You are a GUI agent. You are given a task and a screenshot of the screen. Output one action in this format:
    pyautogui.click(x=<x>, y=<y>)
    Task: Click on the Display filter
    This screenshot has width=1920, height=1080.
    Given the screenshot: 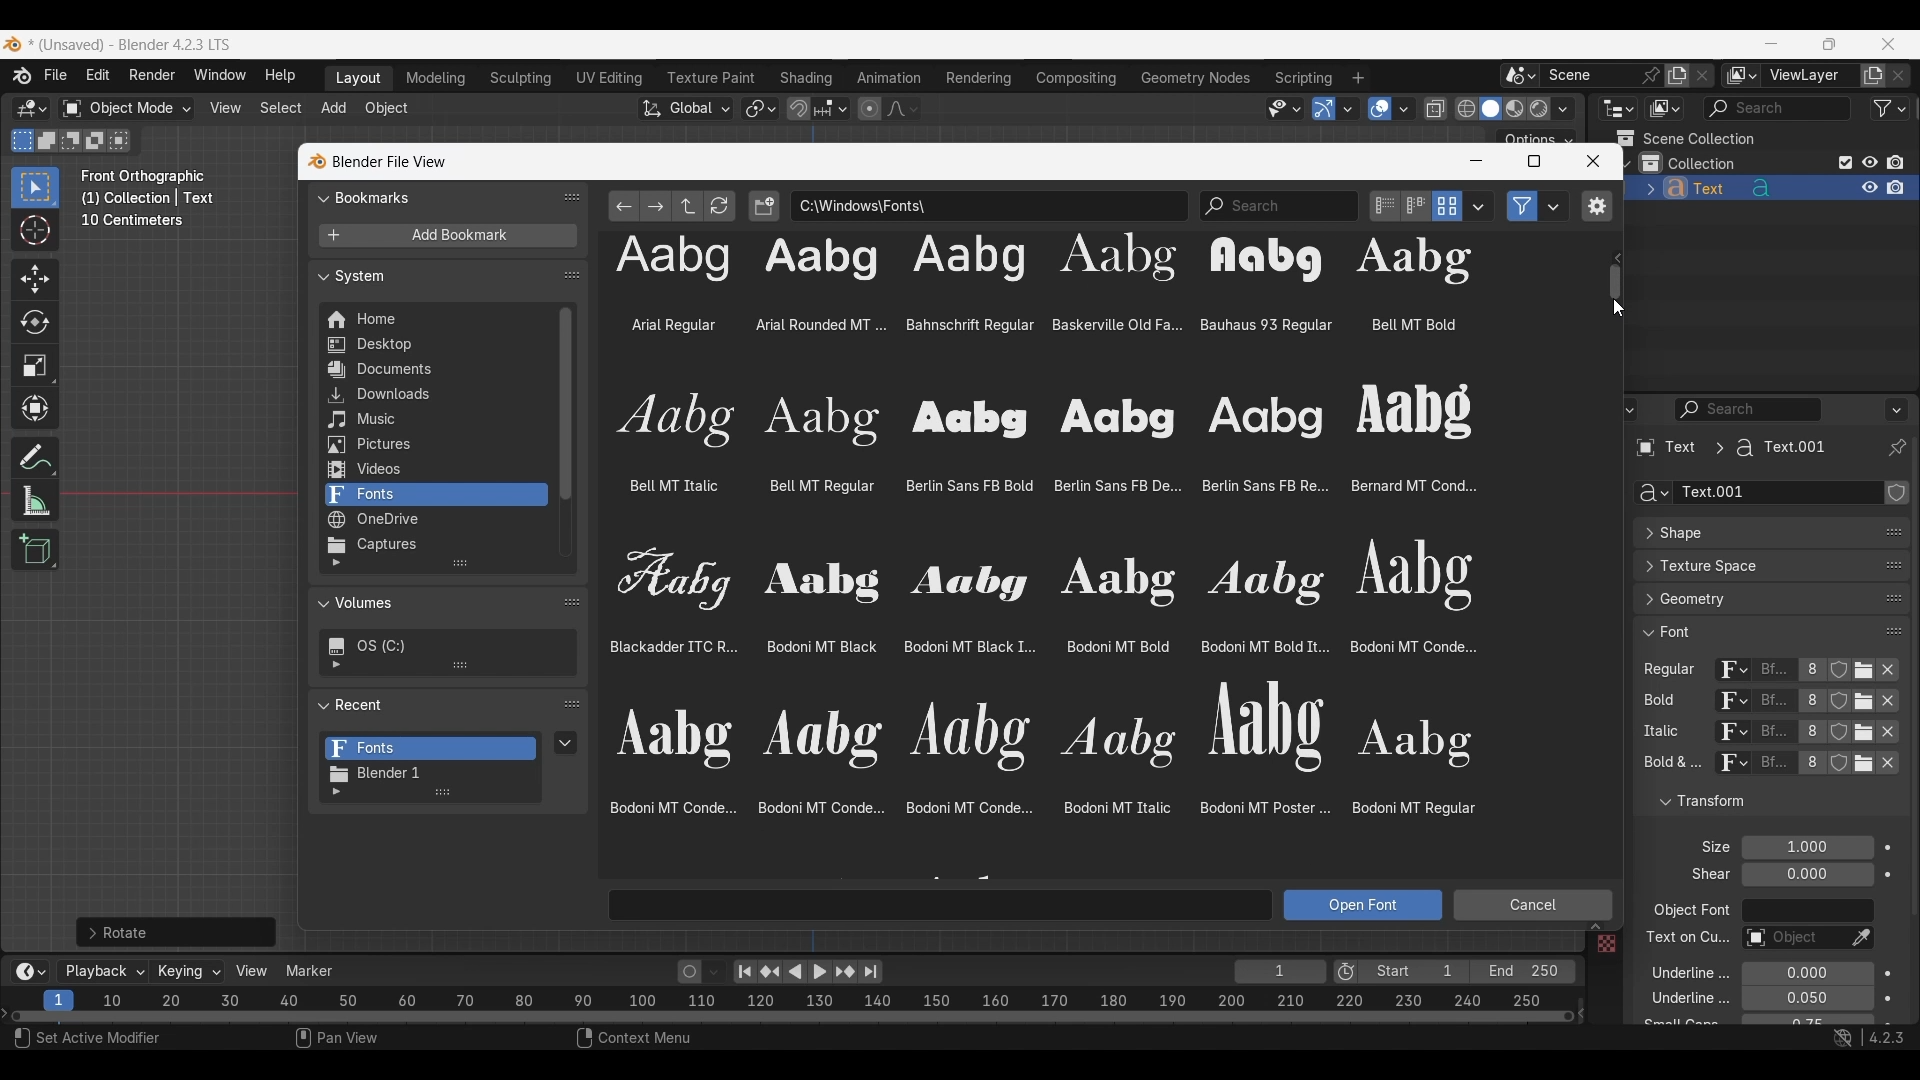 What is the action you would take?
    pyautogui.click(x=1749, y=409)
    